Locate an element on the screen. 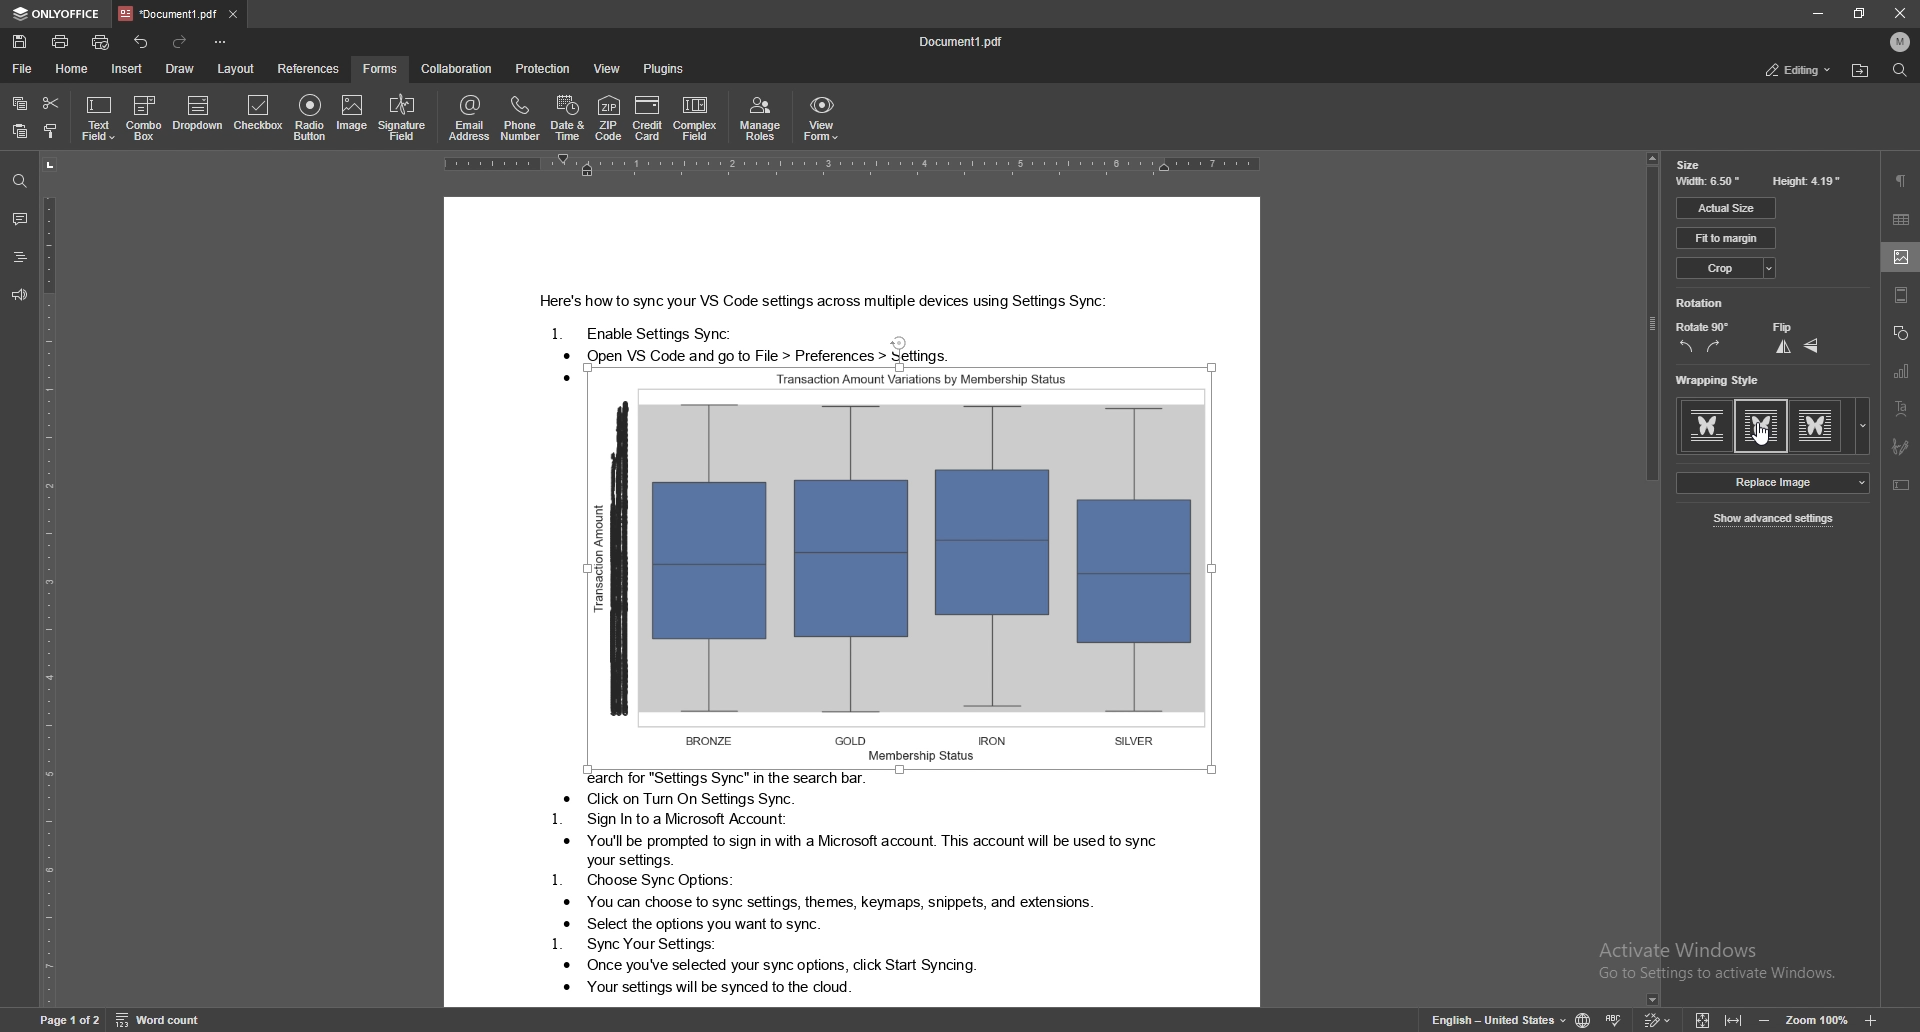 This screenshot has height=1032, width=1920. page is located at coordinates (68, 1018).